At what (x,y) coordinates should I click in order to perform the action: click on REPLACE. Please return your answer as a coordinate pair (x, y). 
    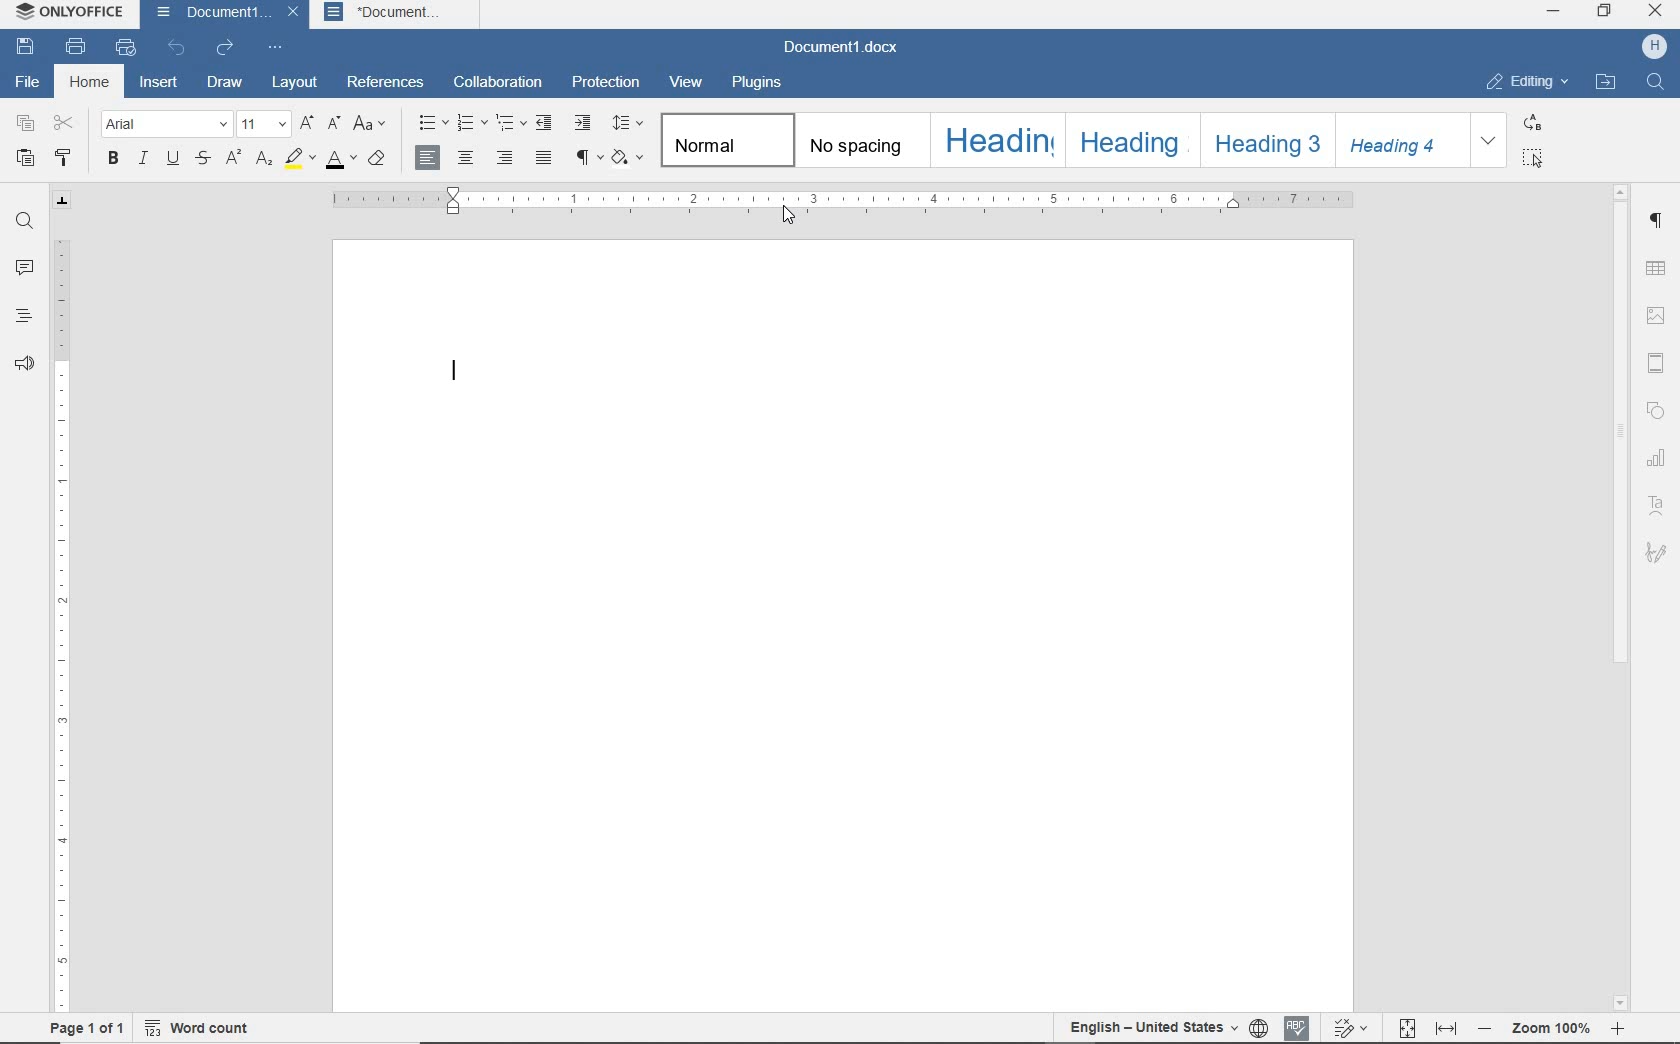
    Looking at the image, I should click on (1532, 123).